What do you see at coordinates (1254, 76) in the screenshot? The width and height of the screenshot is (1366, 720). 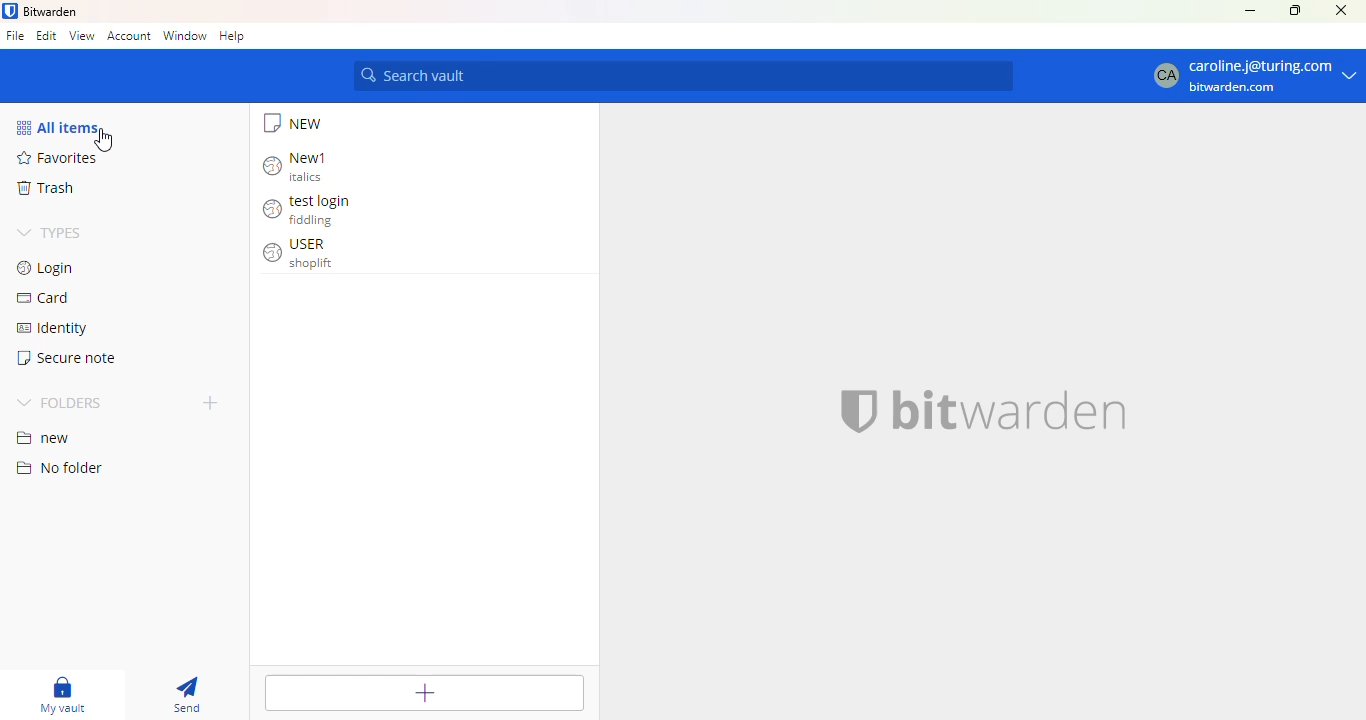 I see `CA caroline.j@turing.com     bitwarden.com` at bounding box center [1254, 76].